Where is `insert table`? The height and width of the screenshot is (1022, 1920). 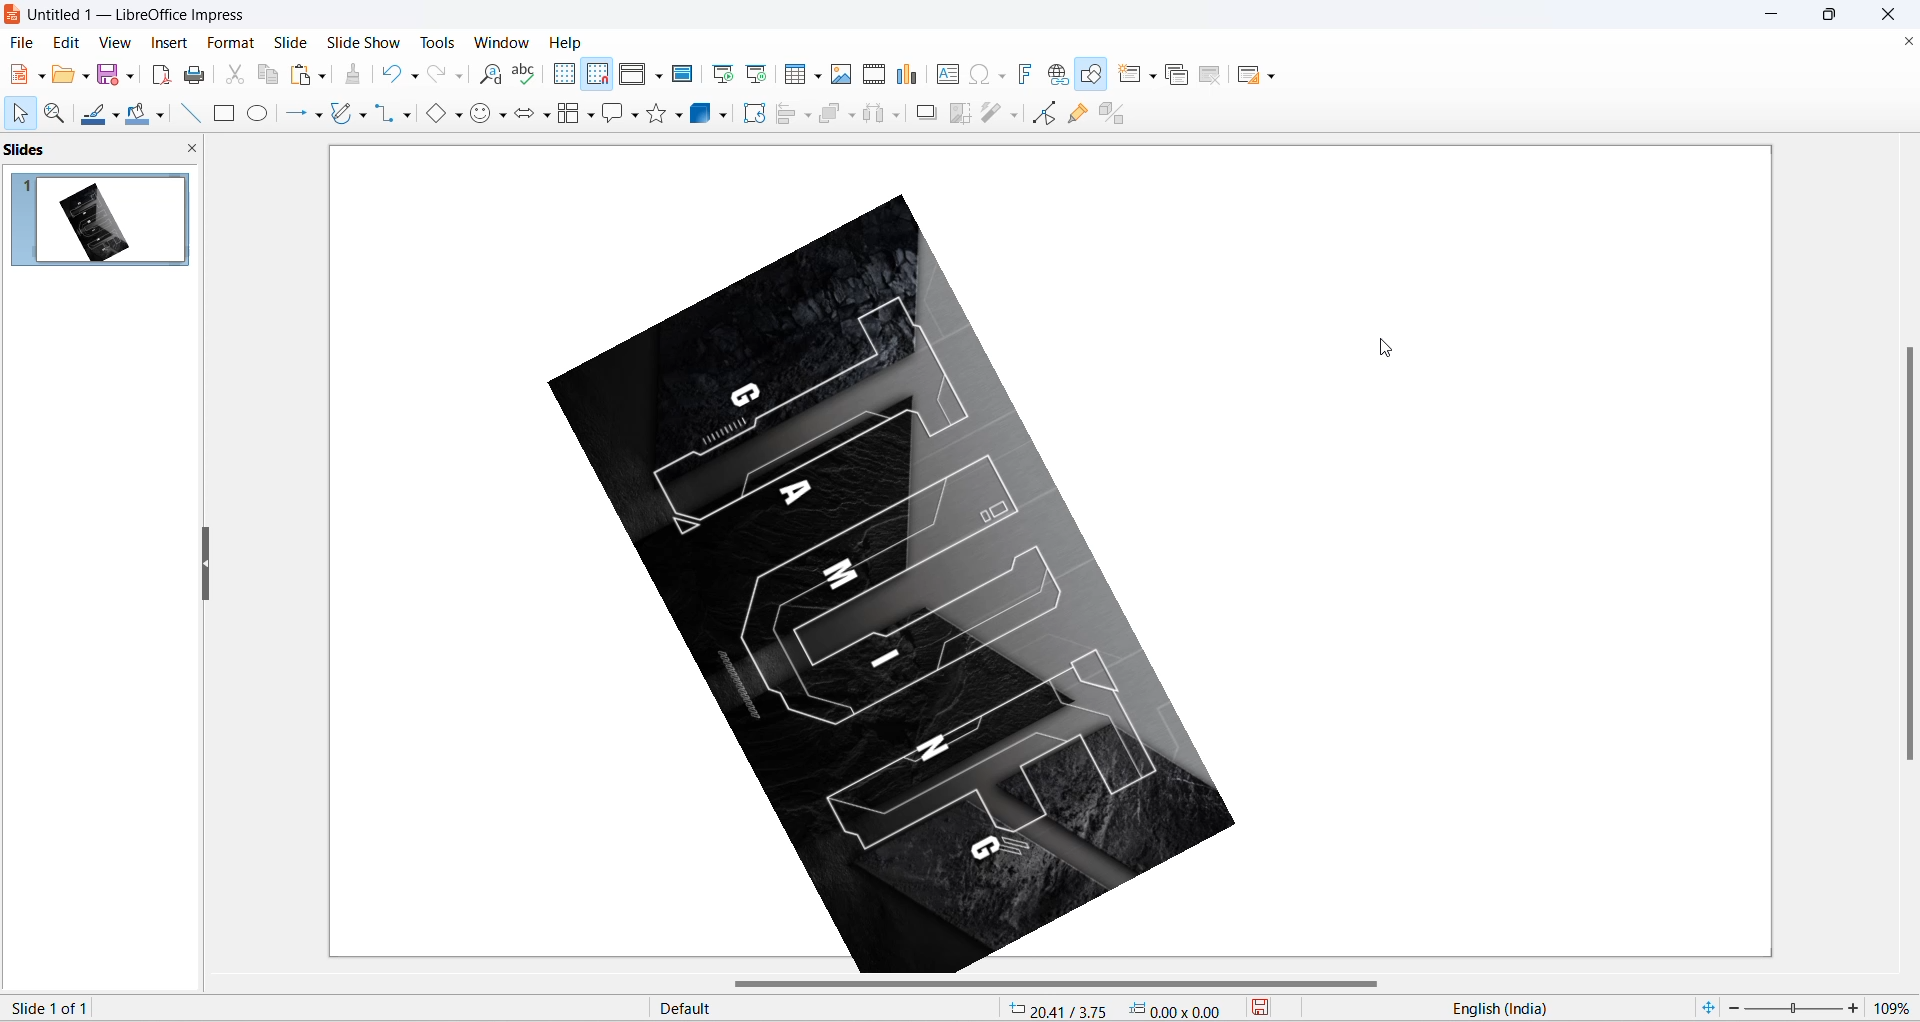
insert table is located at coordinates (796, 75).